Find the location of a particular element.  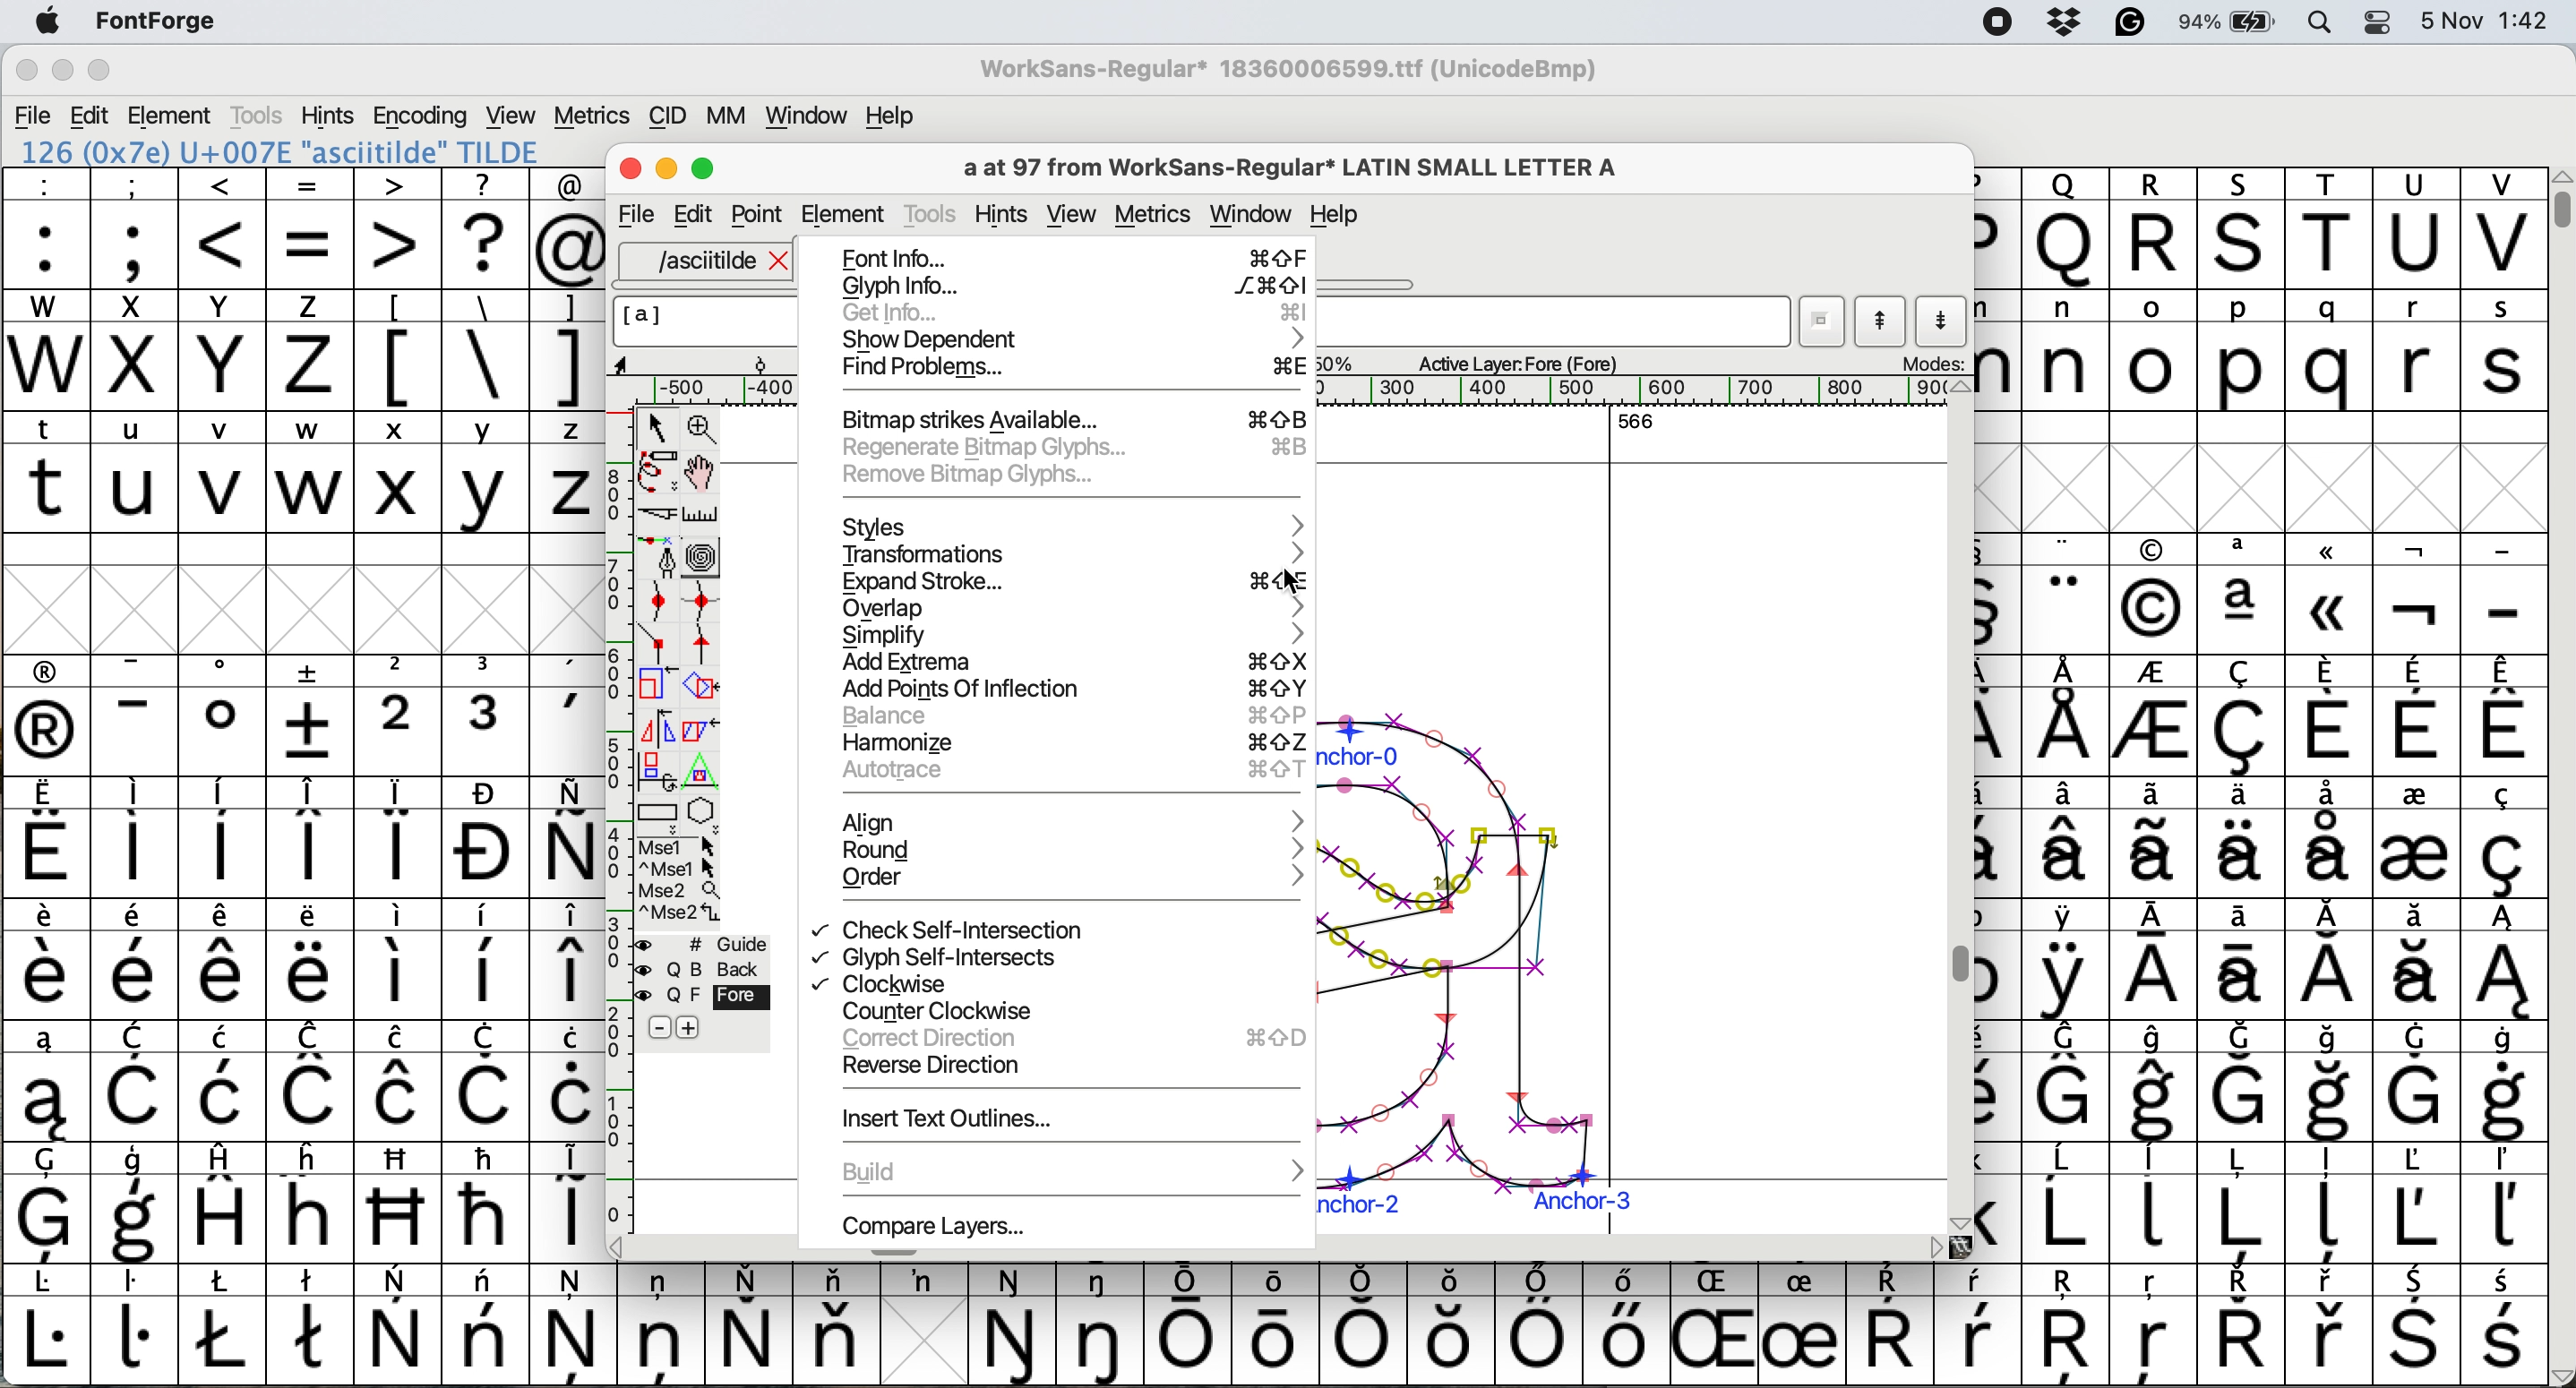

 is located at coordinates (2155, 1327).